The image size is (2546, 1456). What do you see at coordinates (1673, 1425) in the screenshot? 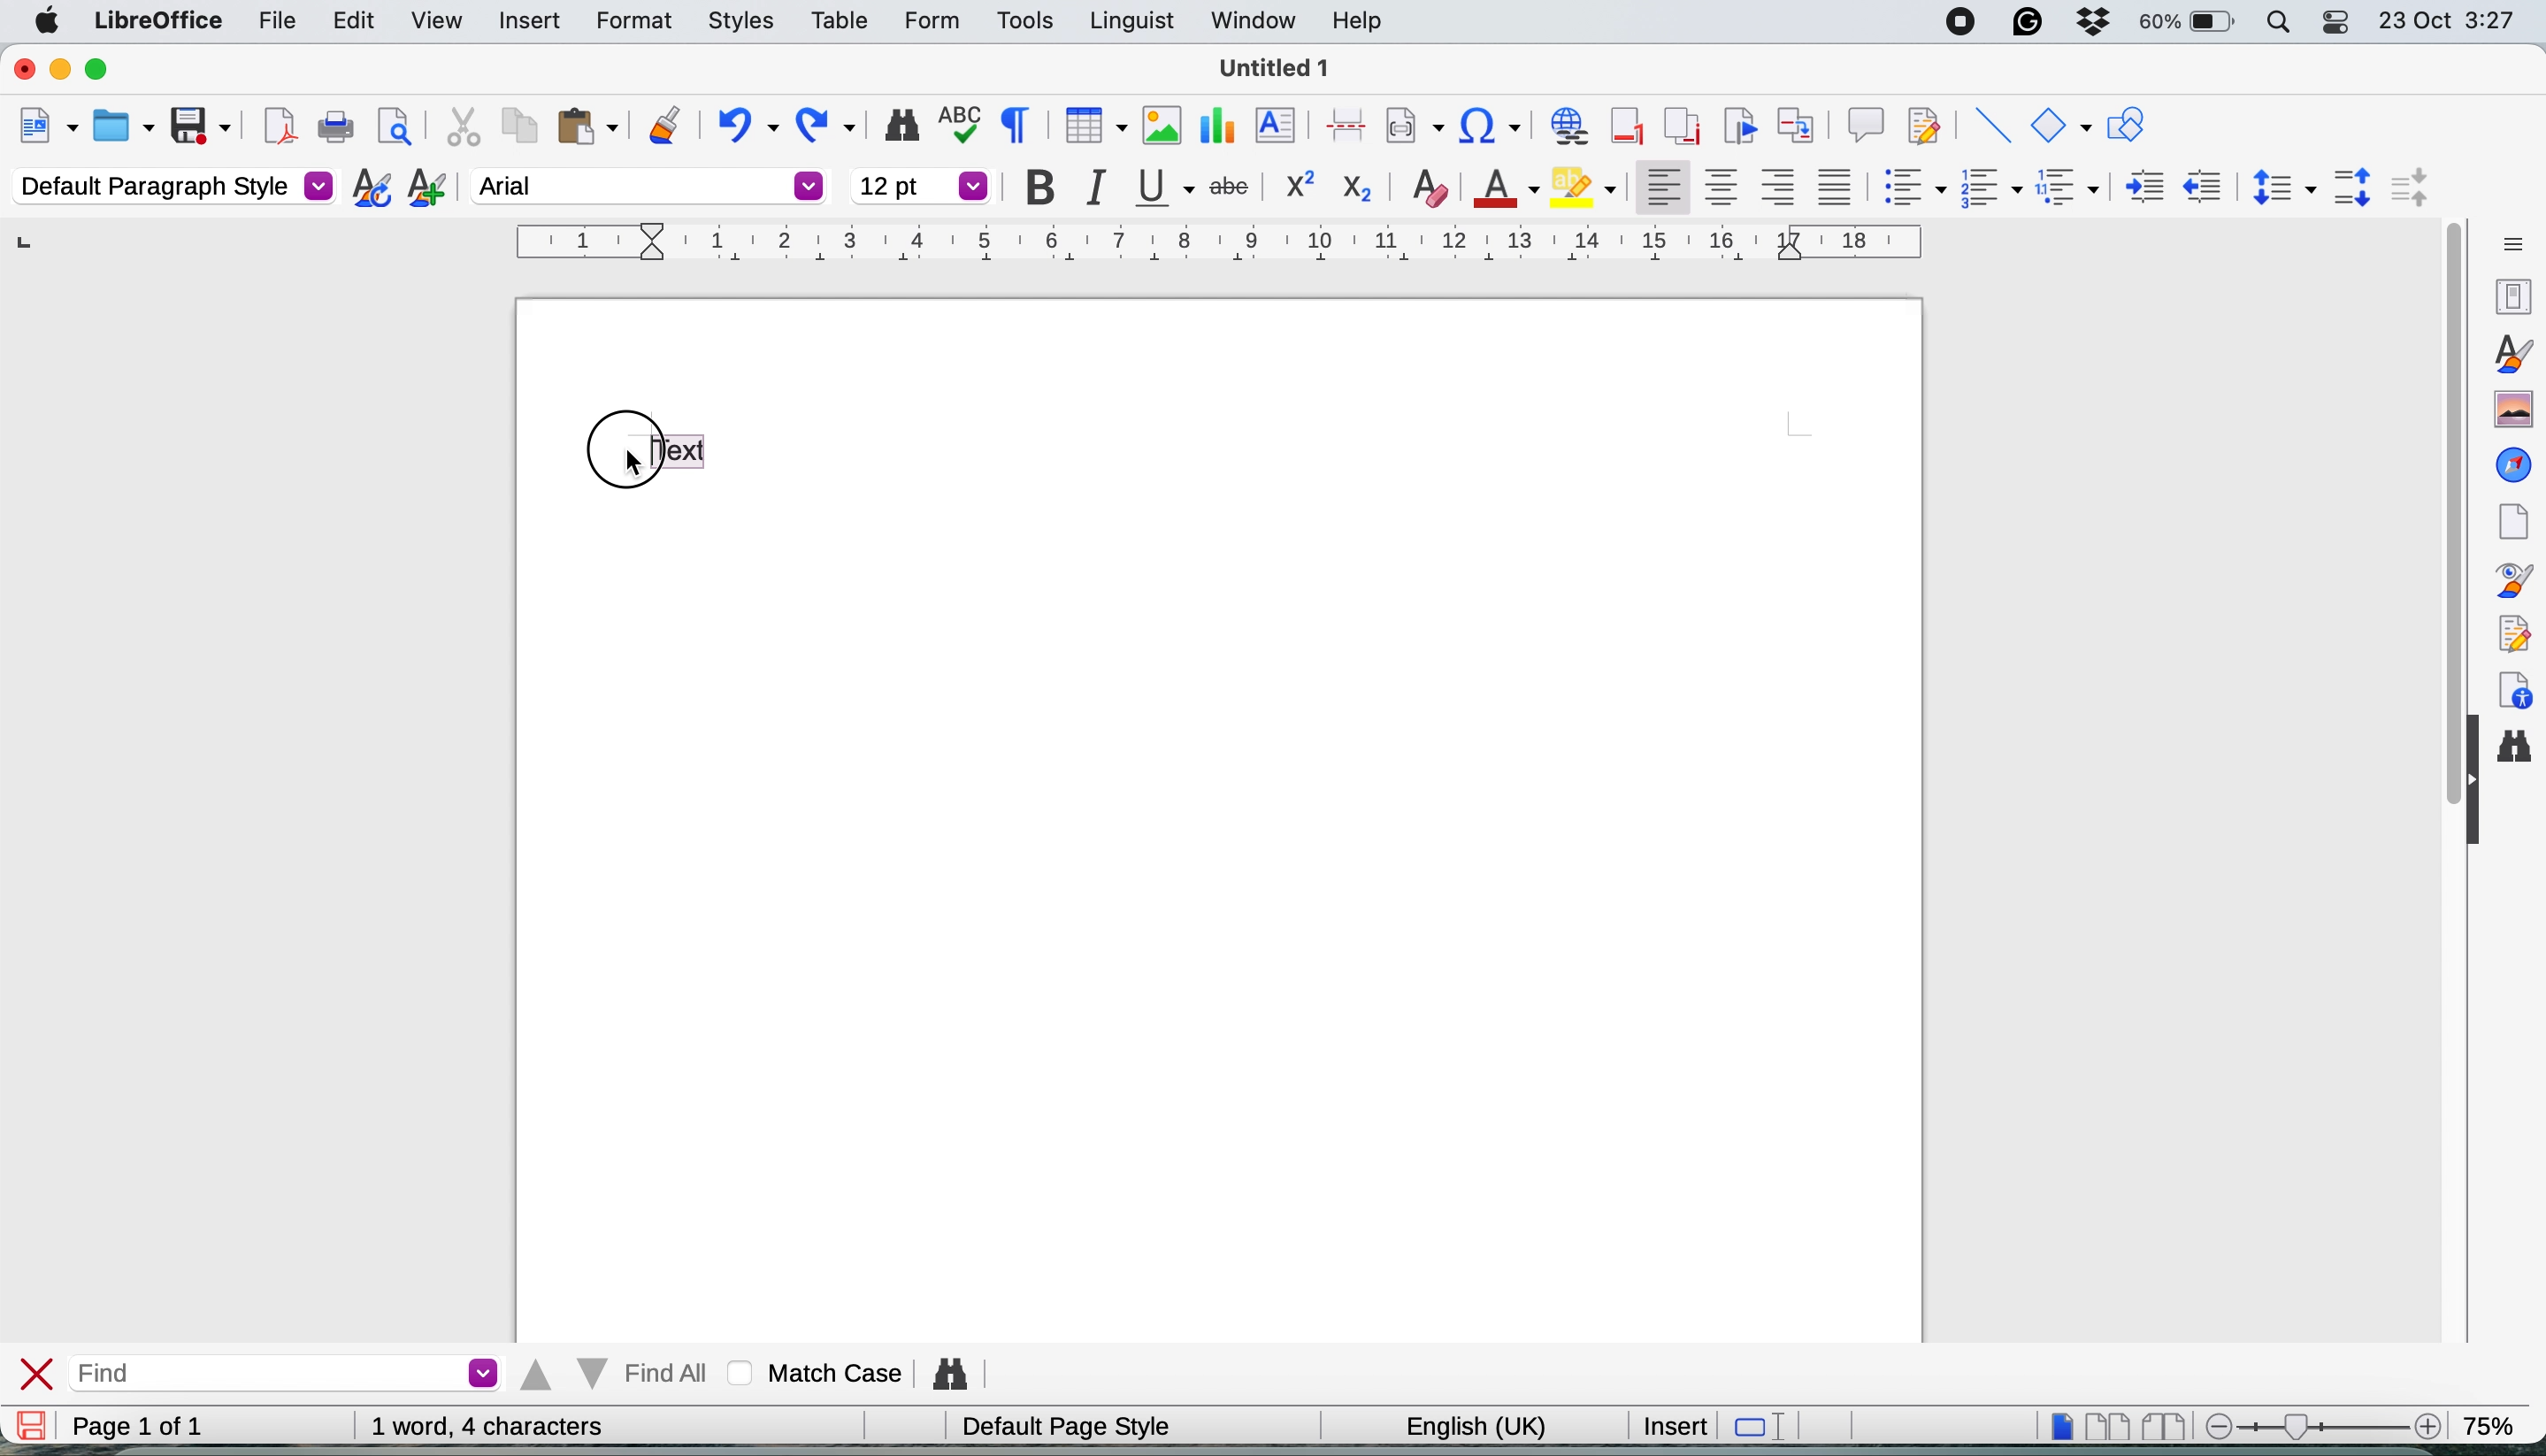
I see `insert` at bounding box center [1673, 1425].